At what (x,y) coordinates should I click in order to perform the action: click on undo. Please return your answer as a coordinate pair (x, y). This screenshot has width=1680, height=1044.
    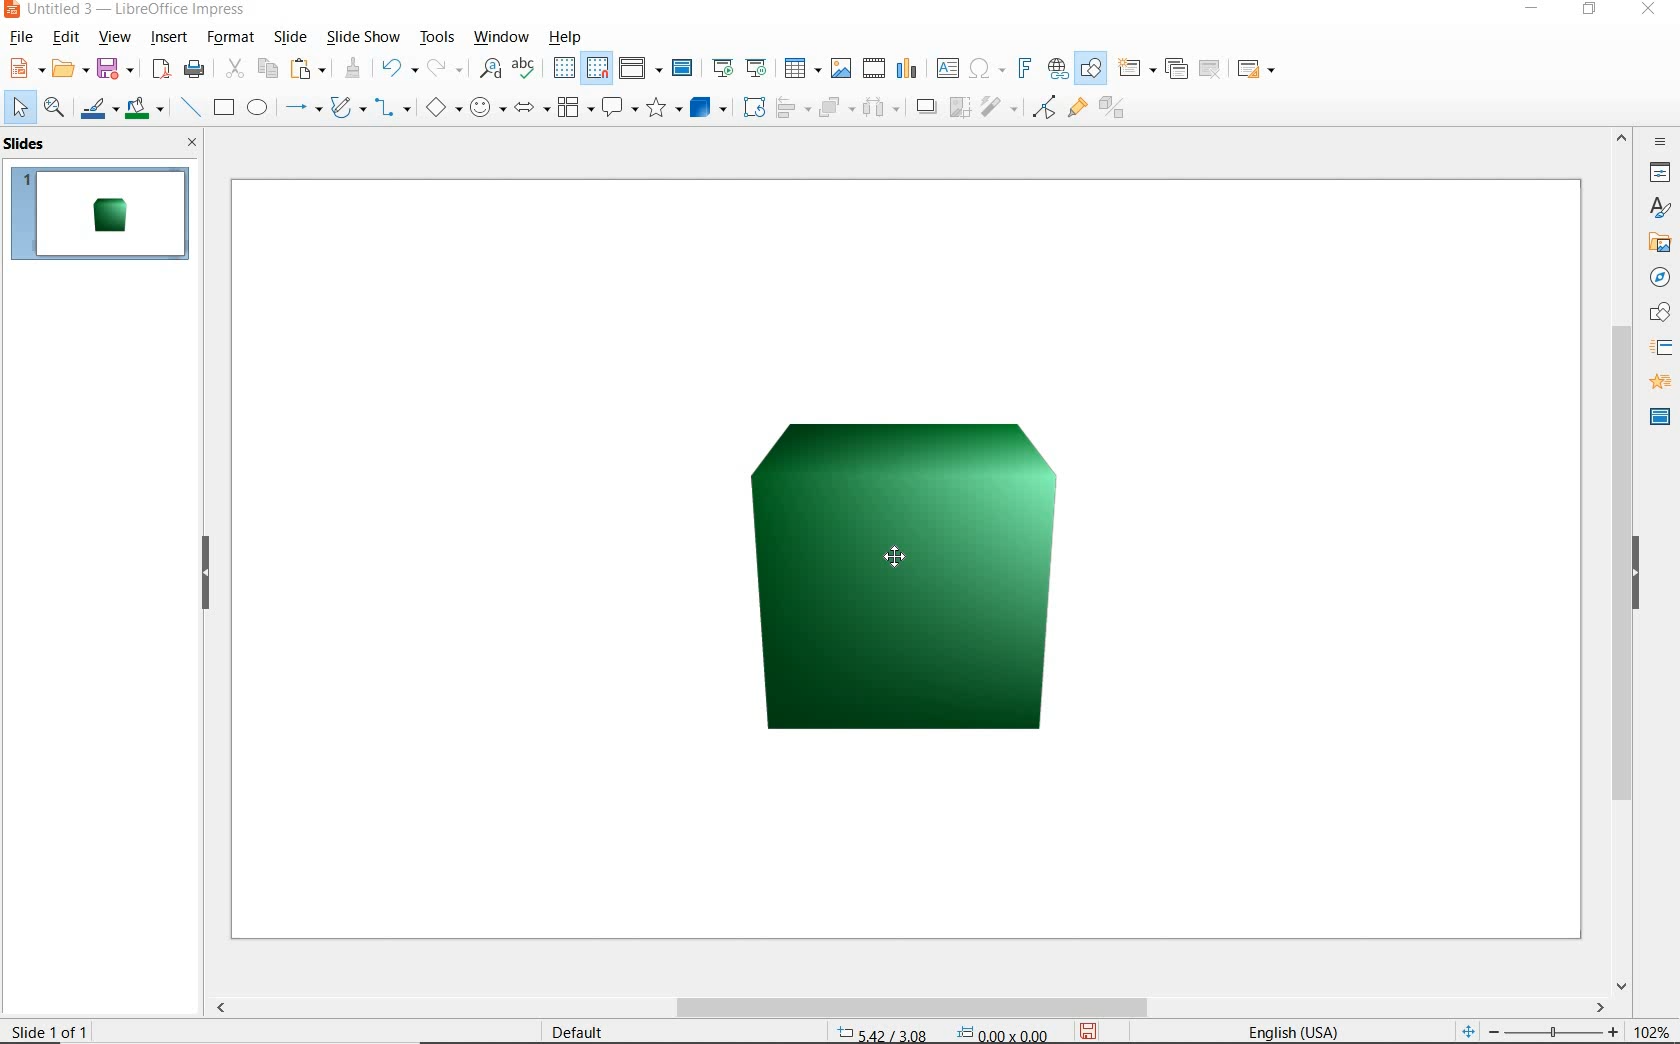
    Looking at the image, I should click on (401, 69).